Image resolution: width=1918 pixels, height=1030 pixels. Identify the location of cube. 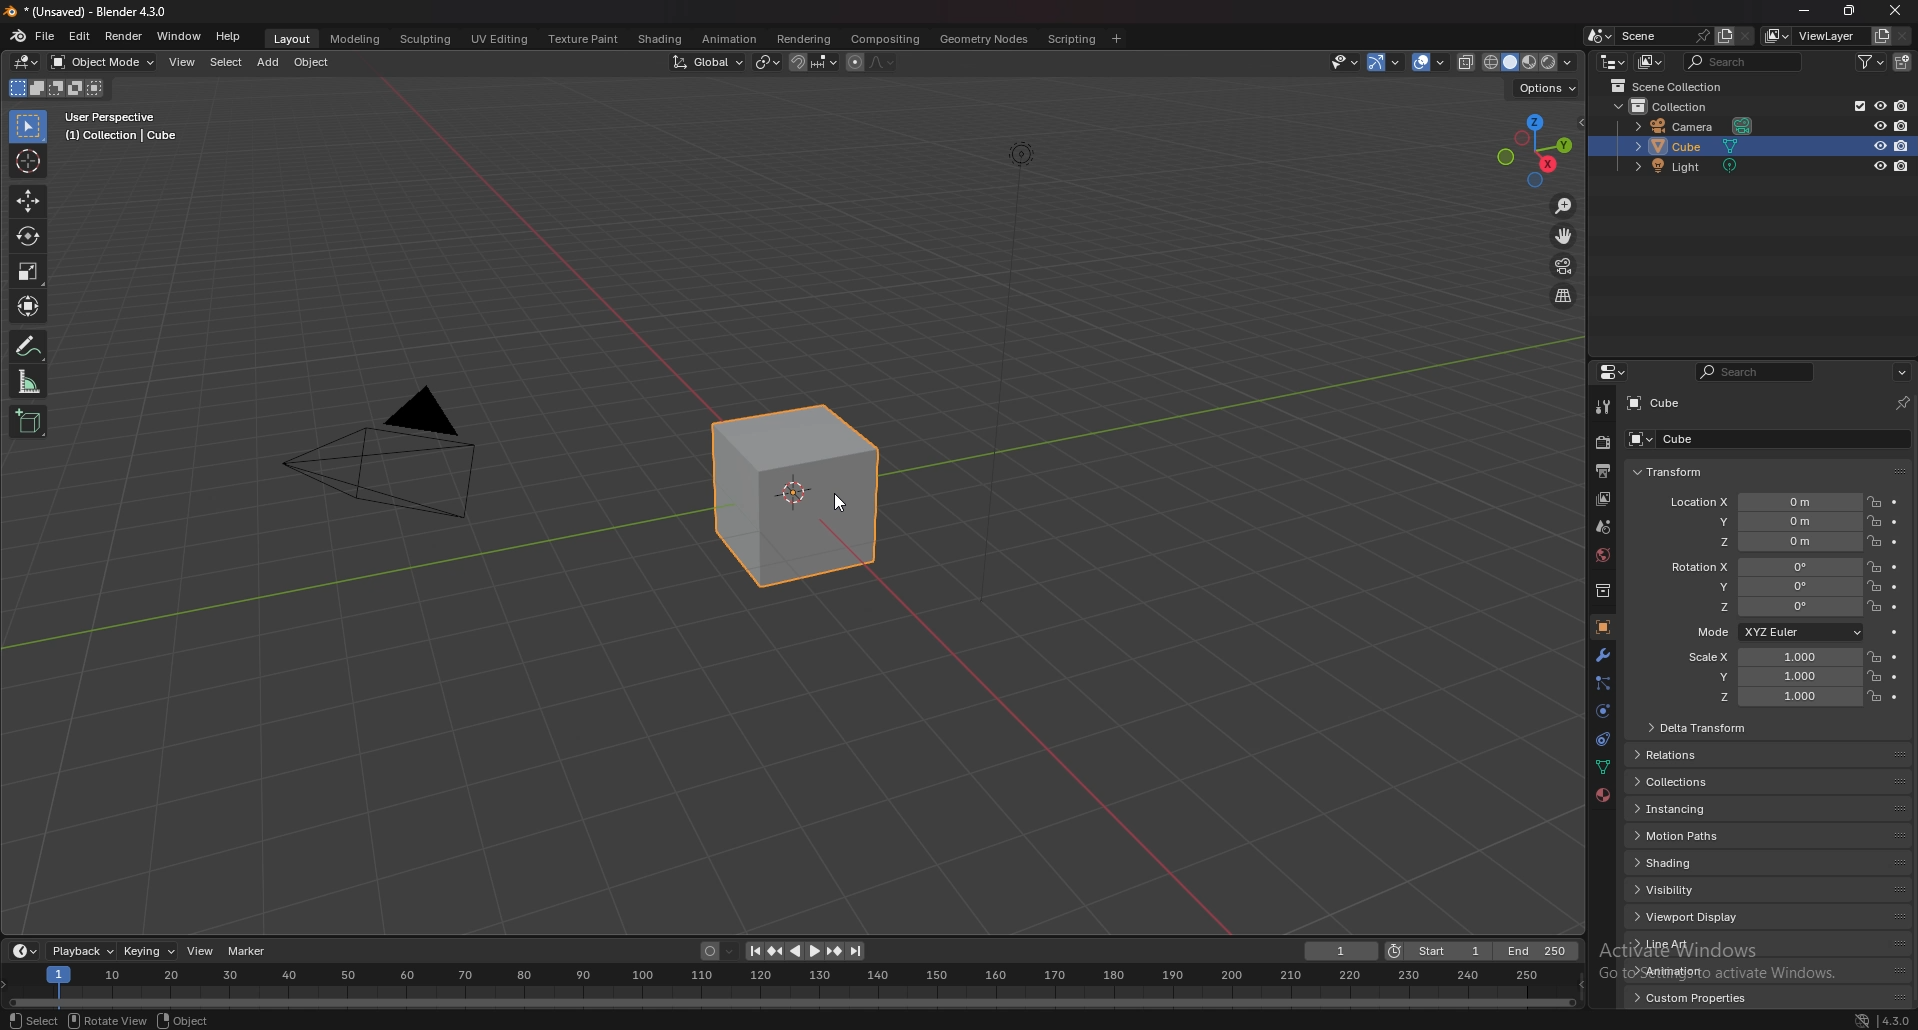
(1761, 439).